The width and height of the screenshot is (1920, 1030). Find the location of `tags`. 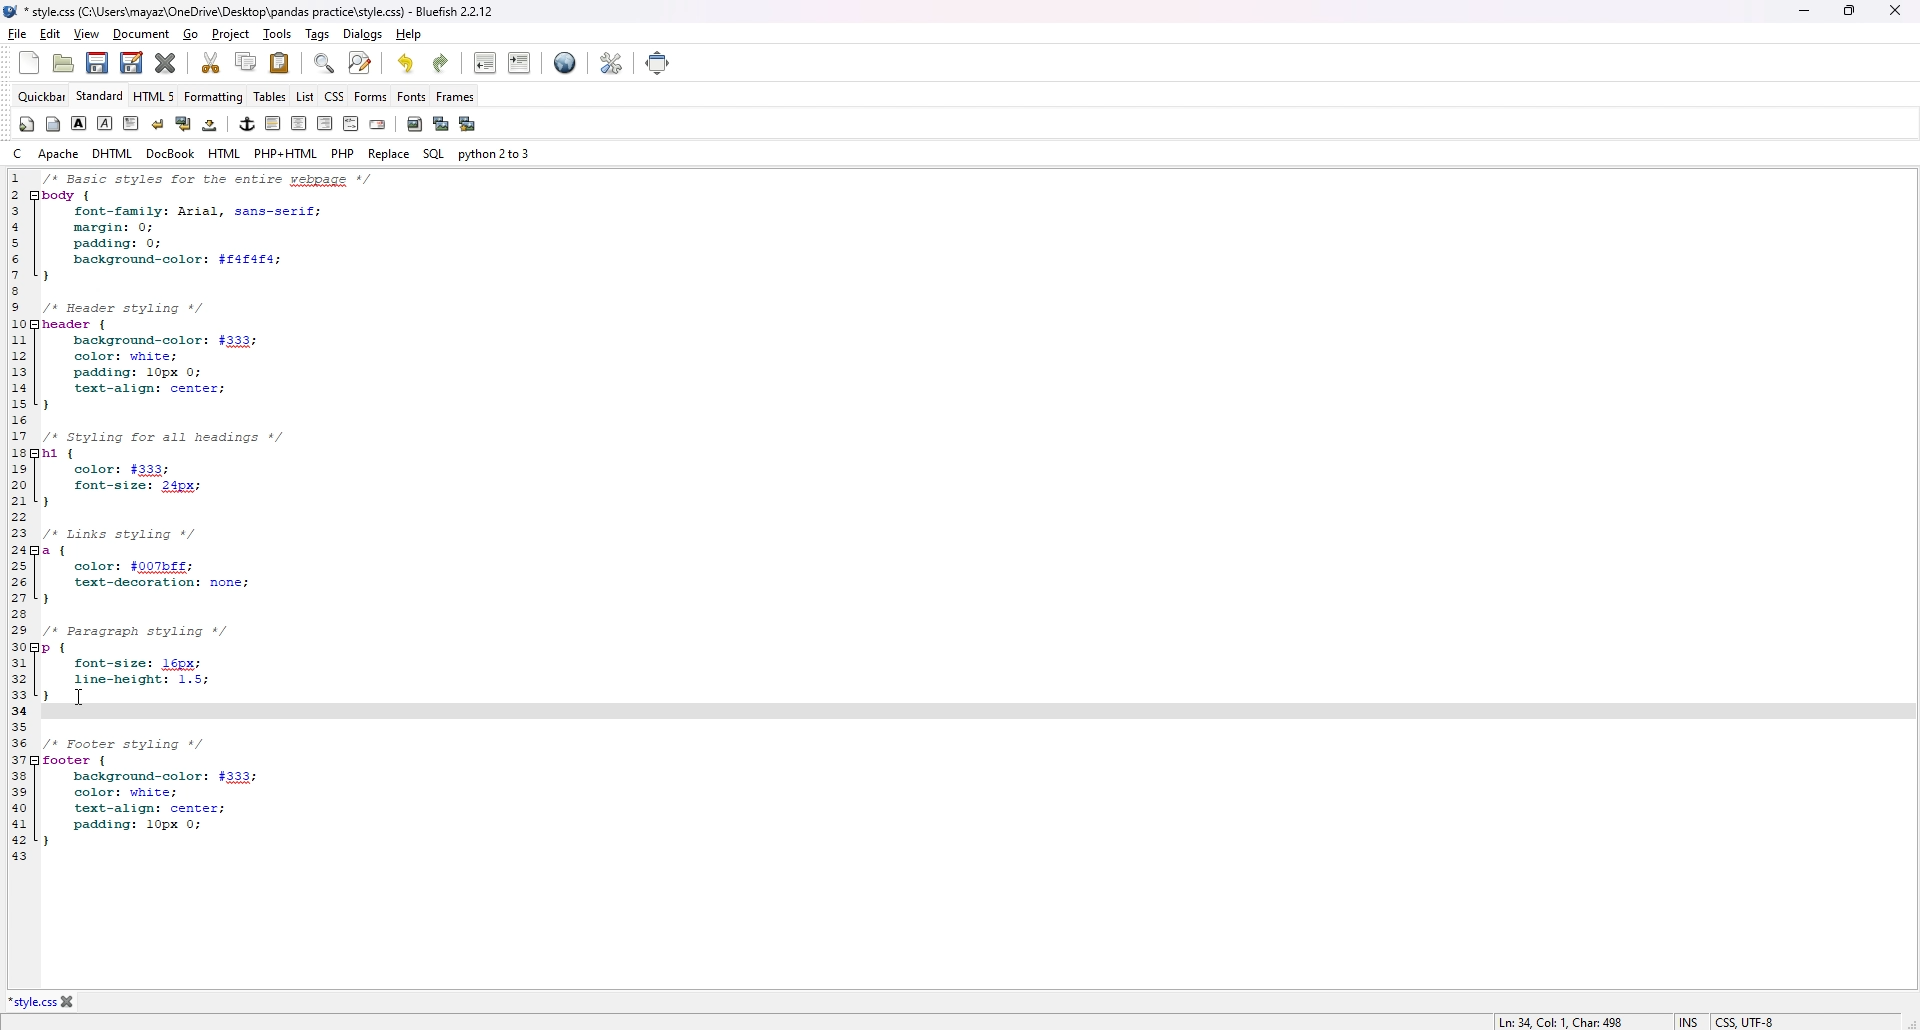

tags is located at coordinates (315, 33).